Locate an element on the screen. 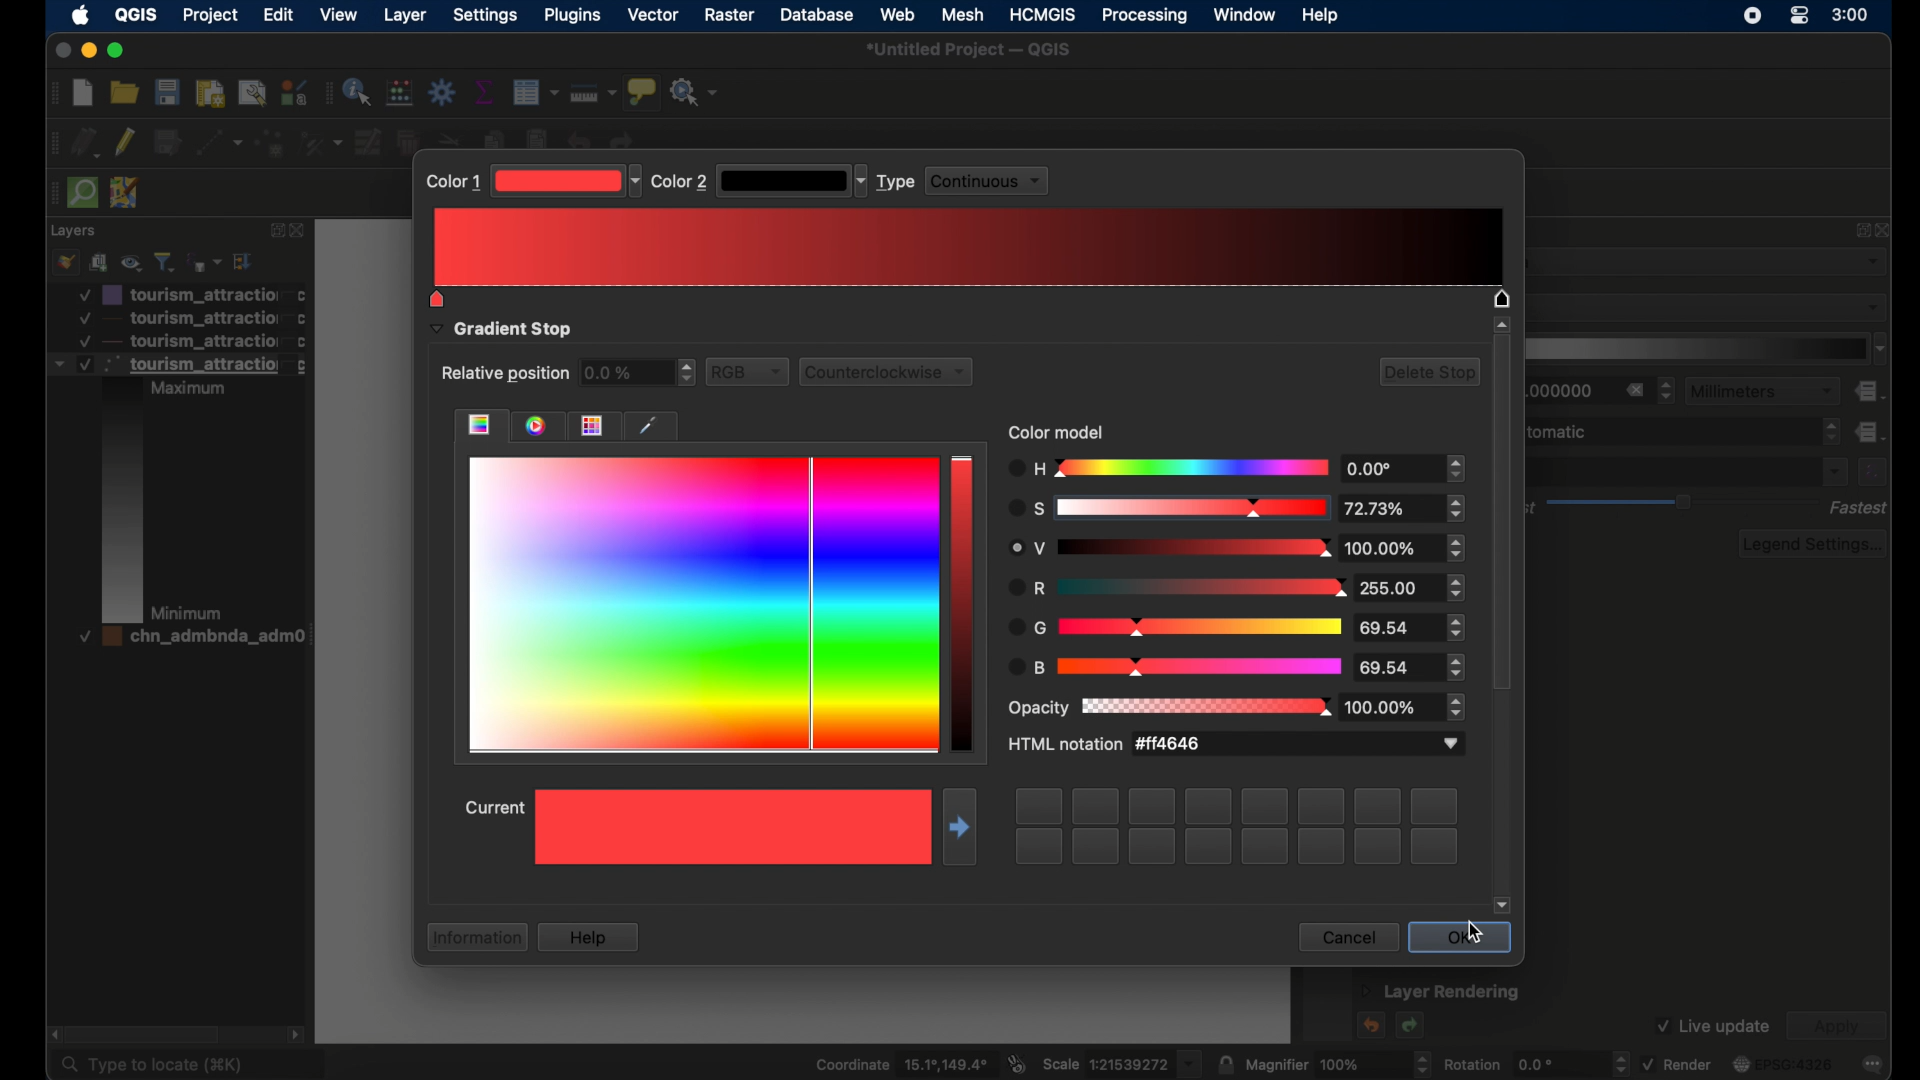 This screenshot has width=1920, height=1080. edit is located at coordinates (276, 14).